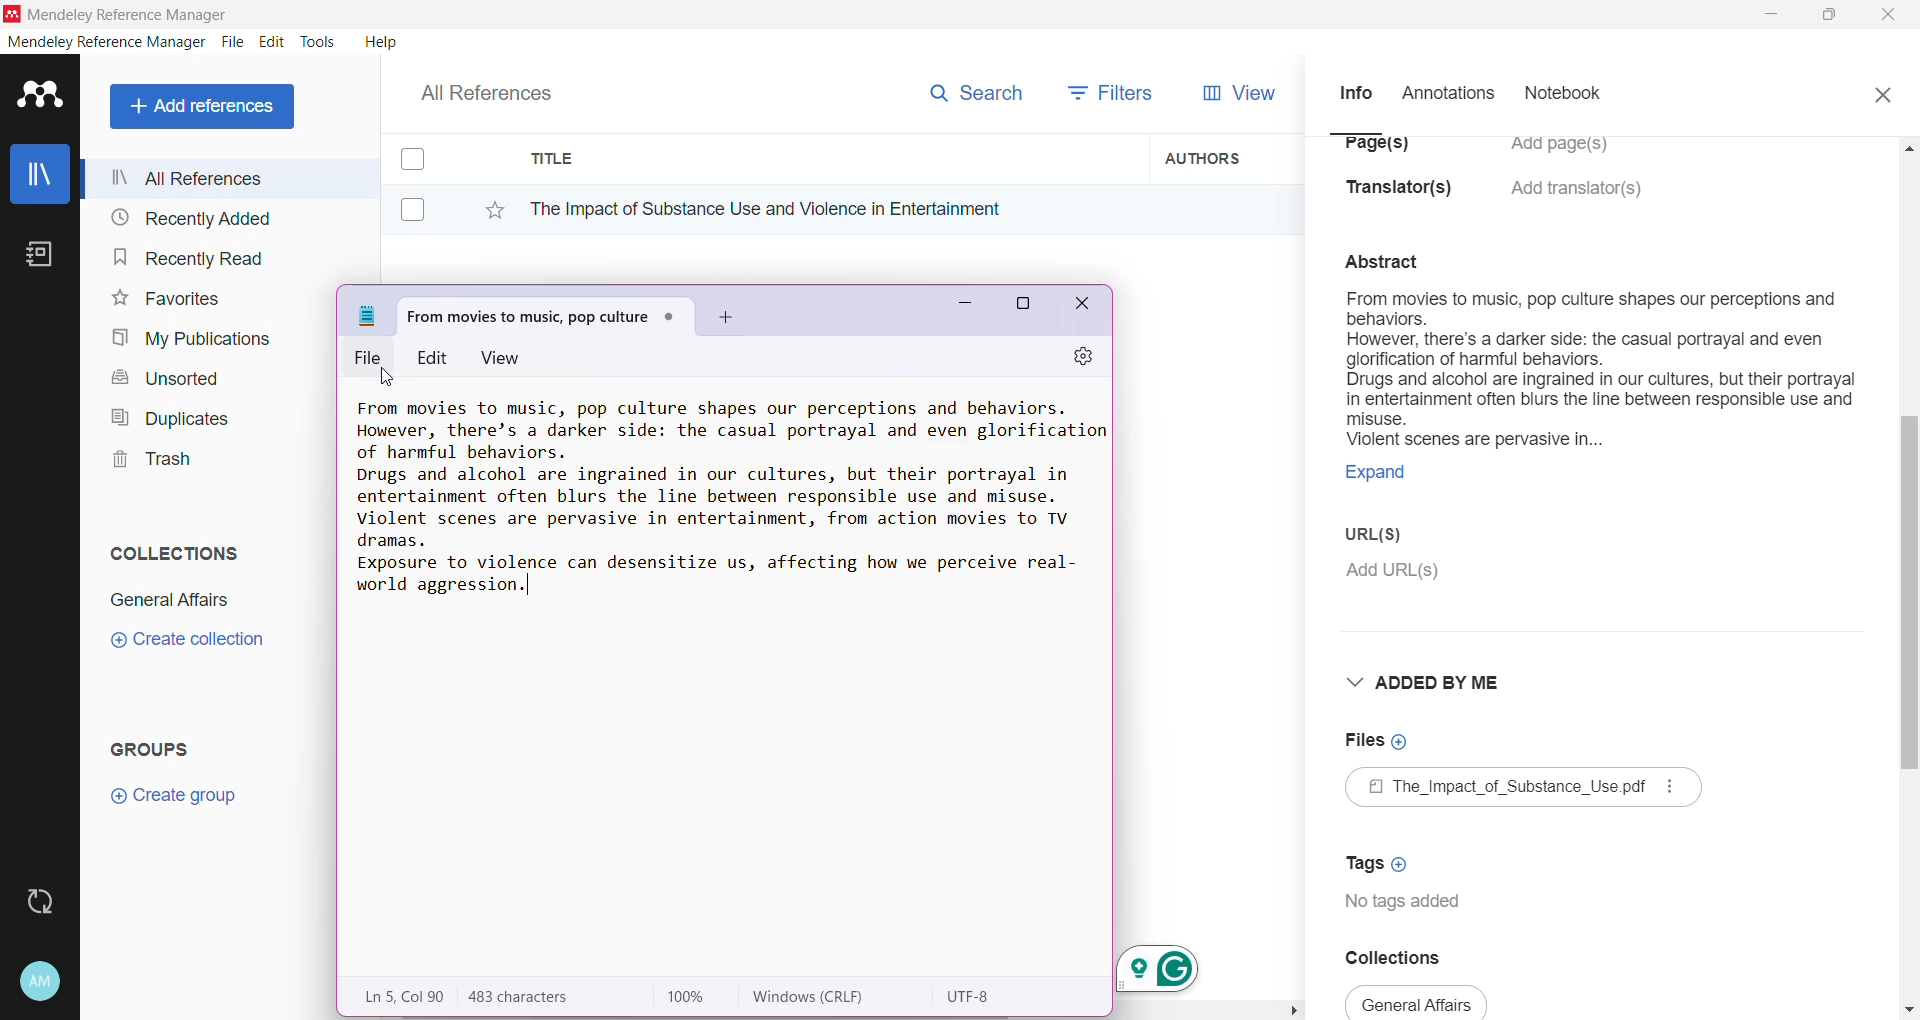  What do you see at coordinates (229, 178) in the screenshot?
I see `All References` at bounding box center [229, 178].